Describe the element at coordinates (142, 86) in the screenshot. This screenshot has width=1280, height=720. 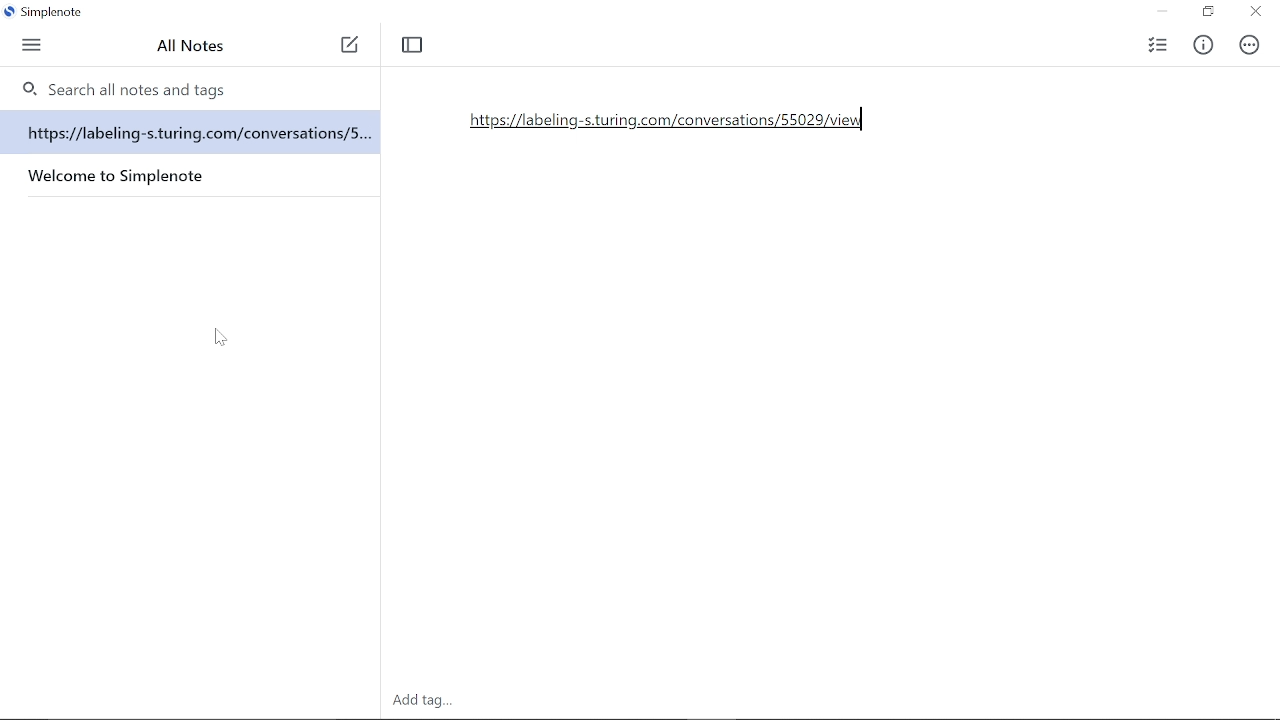
I see `0, Search all notes and tags` at that location.